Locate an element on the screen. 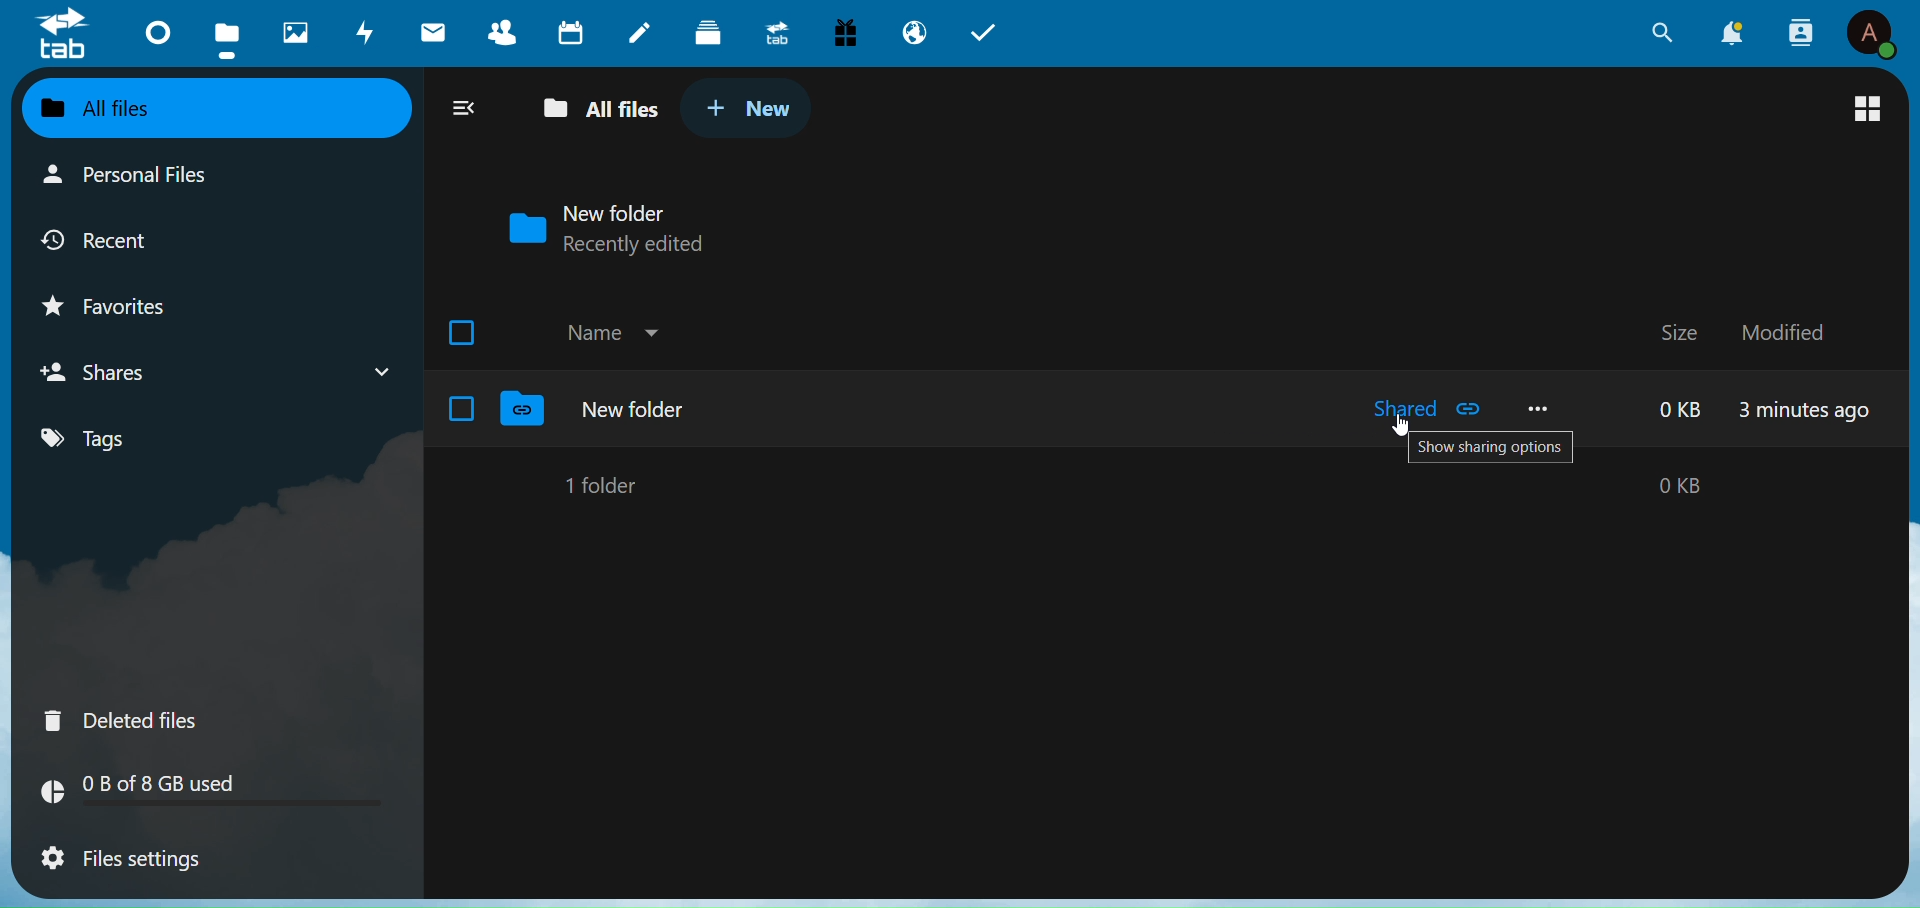 This screenshot has height=908, width=1920. Folder Icon is located at coordinates (522, 228).